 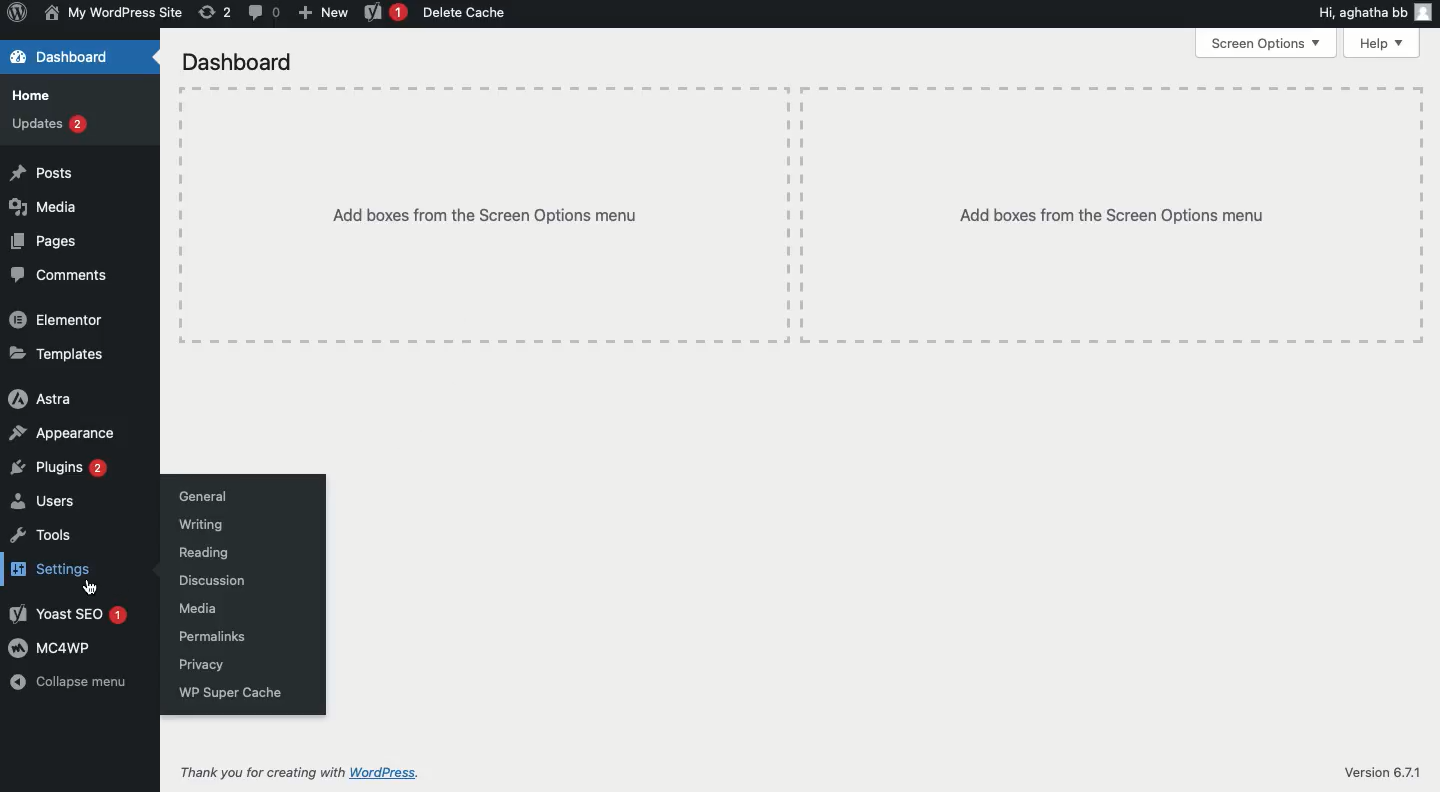 I want to click on Media, so click(x=199, y=608).